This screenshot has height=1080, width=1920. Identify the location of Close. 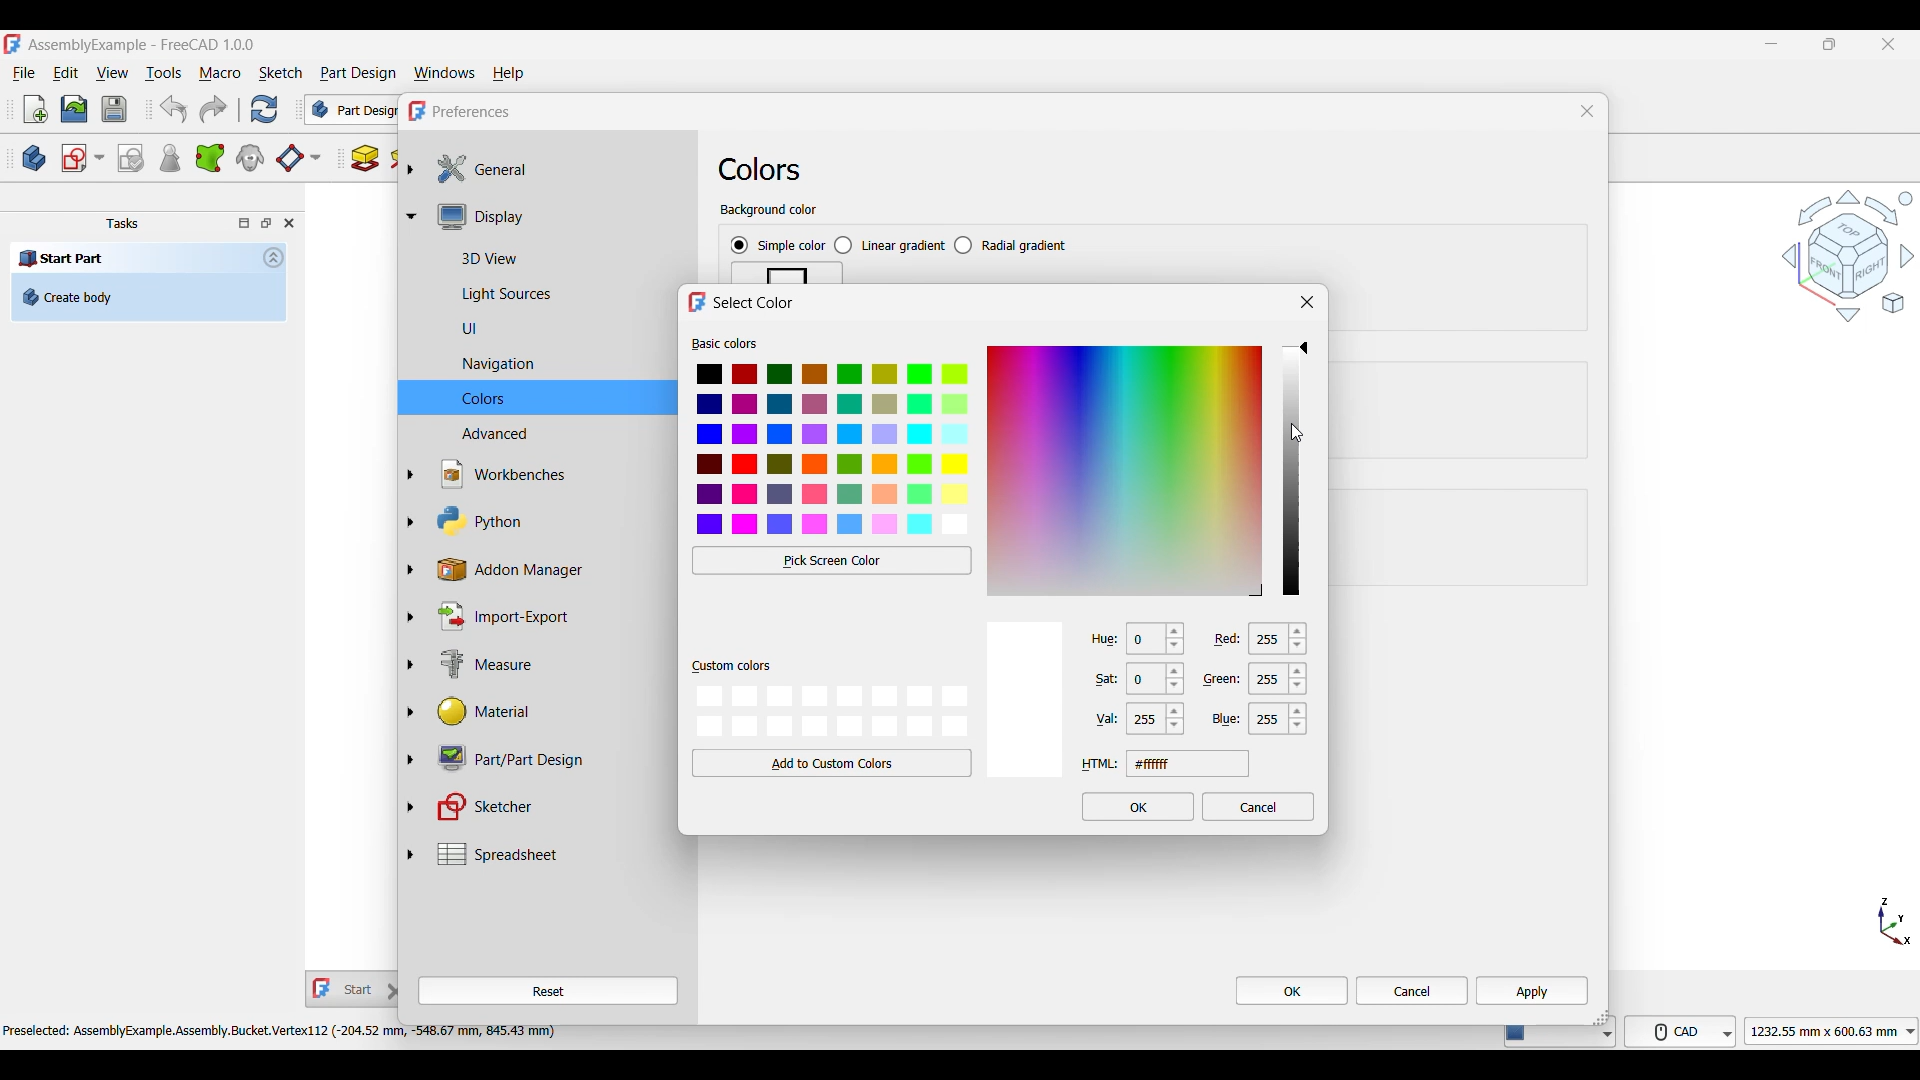
(1587, 111).